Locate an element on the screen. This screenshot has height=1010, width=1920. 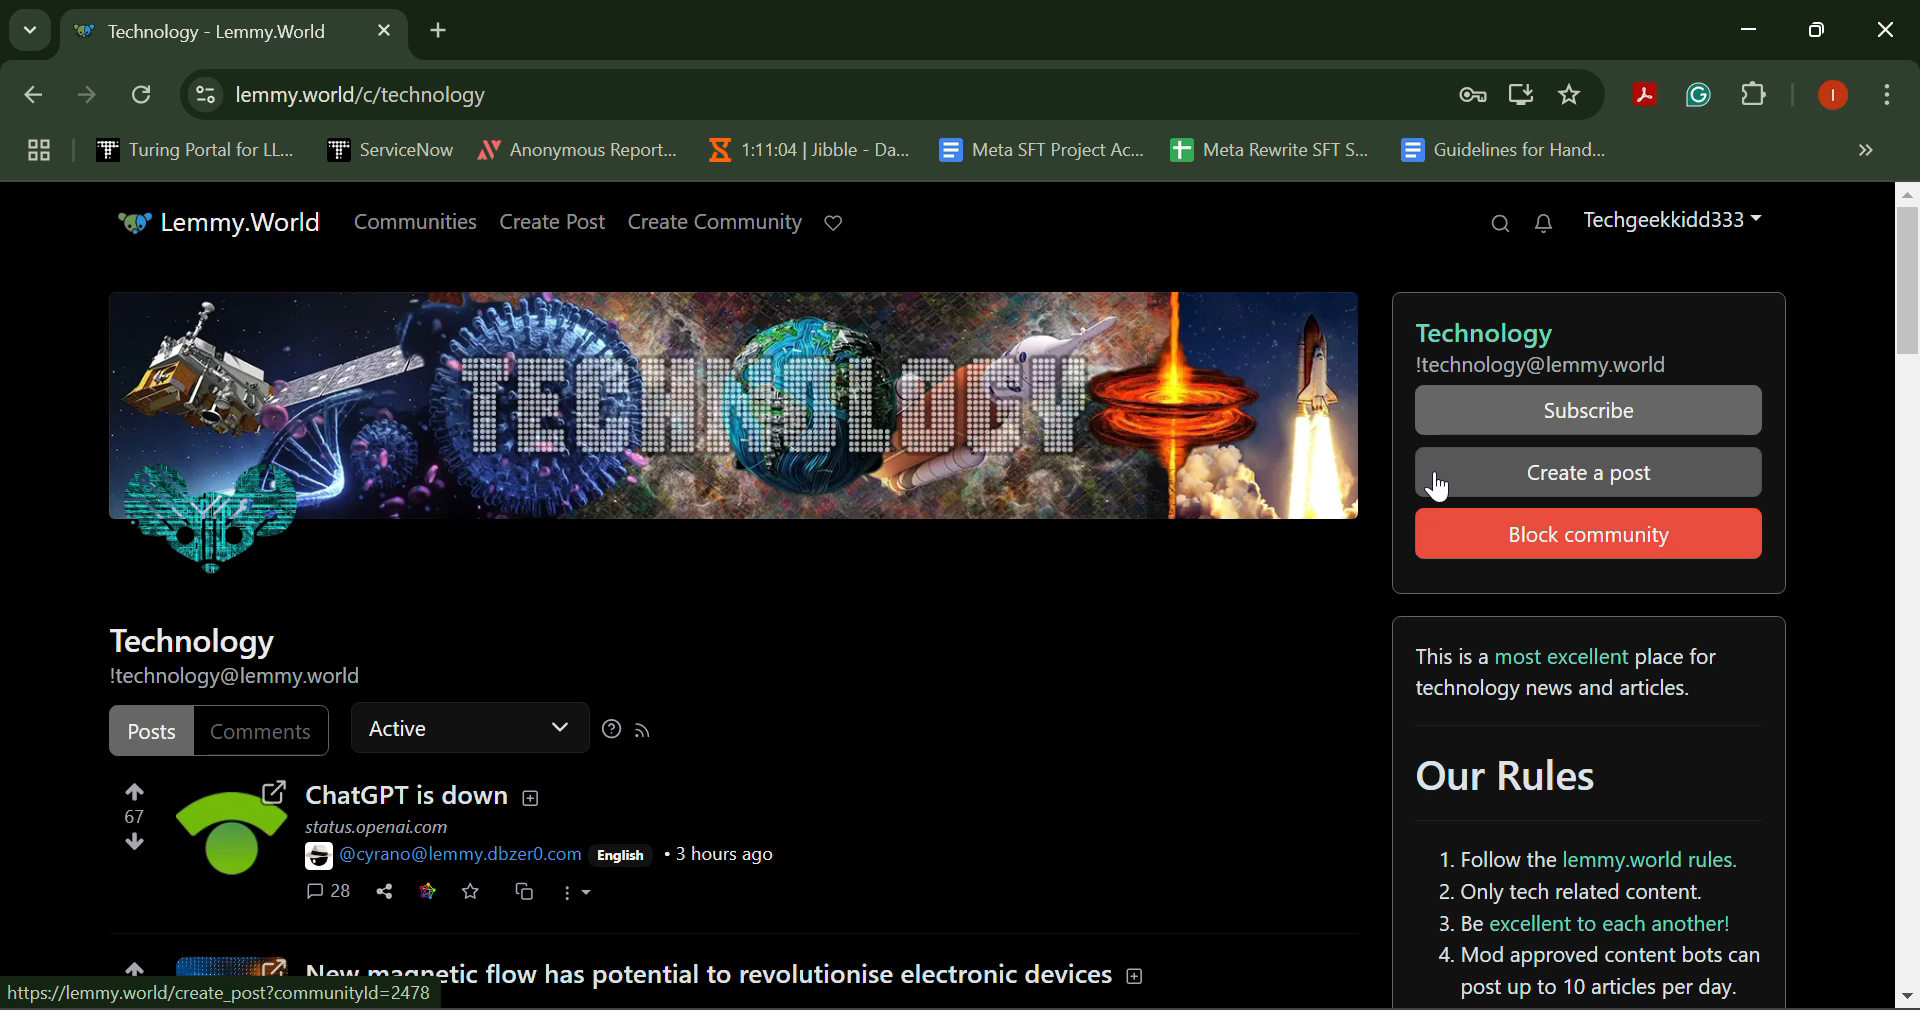
Browser Extension is located at coordinates (1650, 97).